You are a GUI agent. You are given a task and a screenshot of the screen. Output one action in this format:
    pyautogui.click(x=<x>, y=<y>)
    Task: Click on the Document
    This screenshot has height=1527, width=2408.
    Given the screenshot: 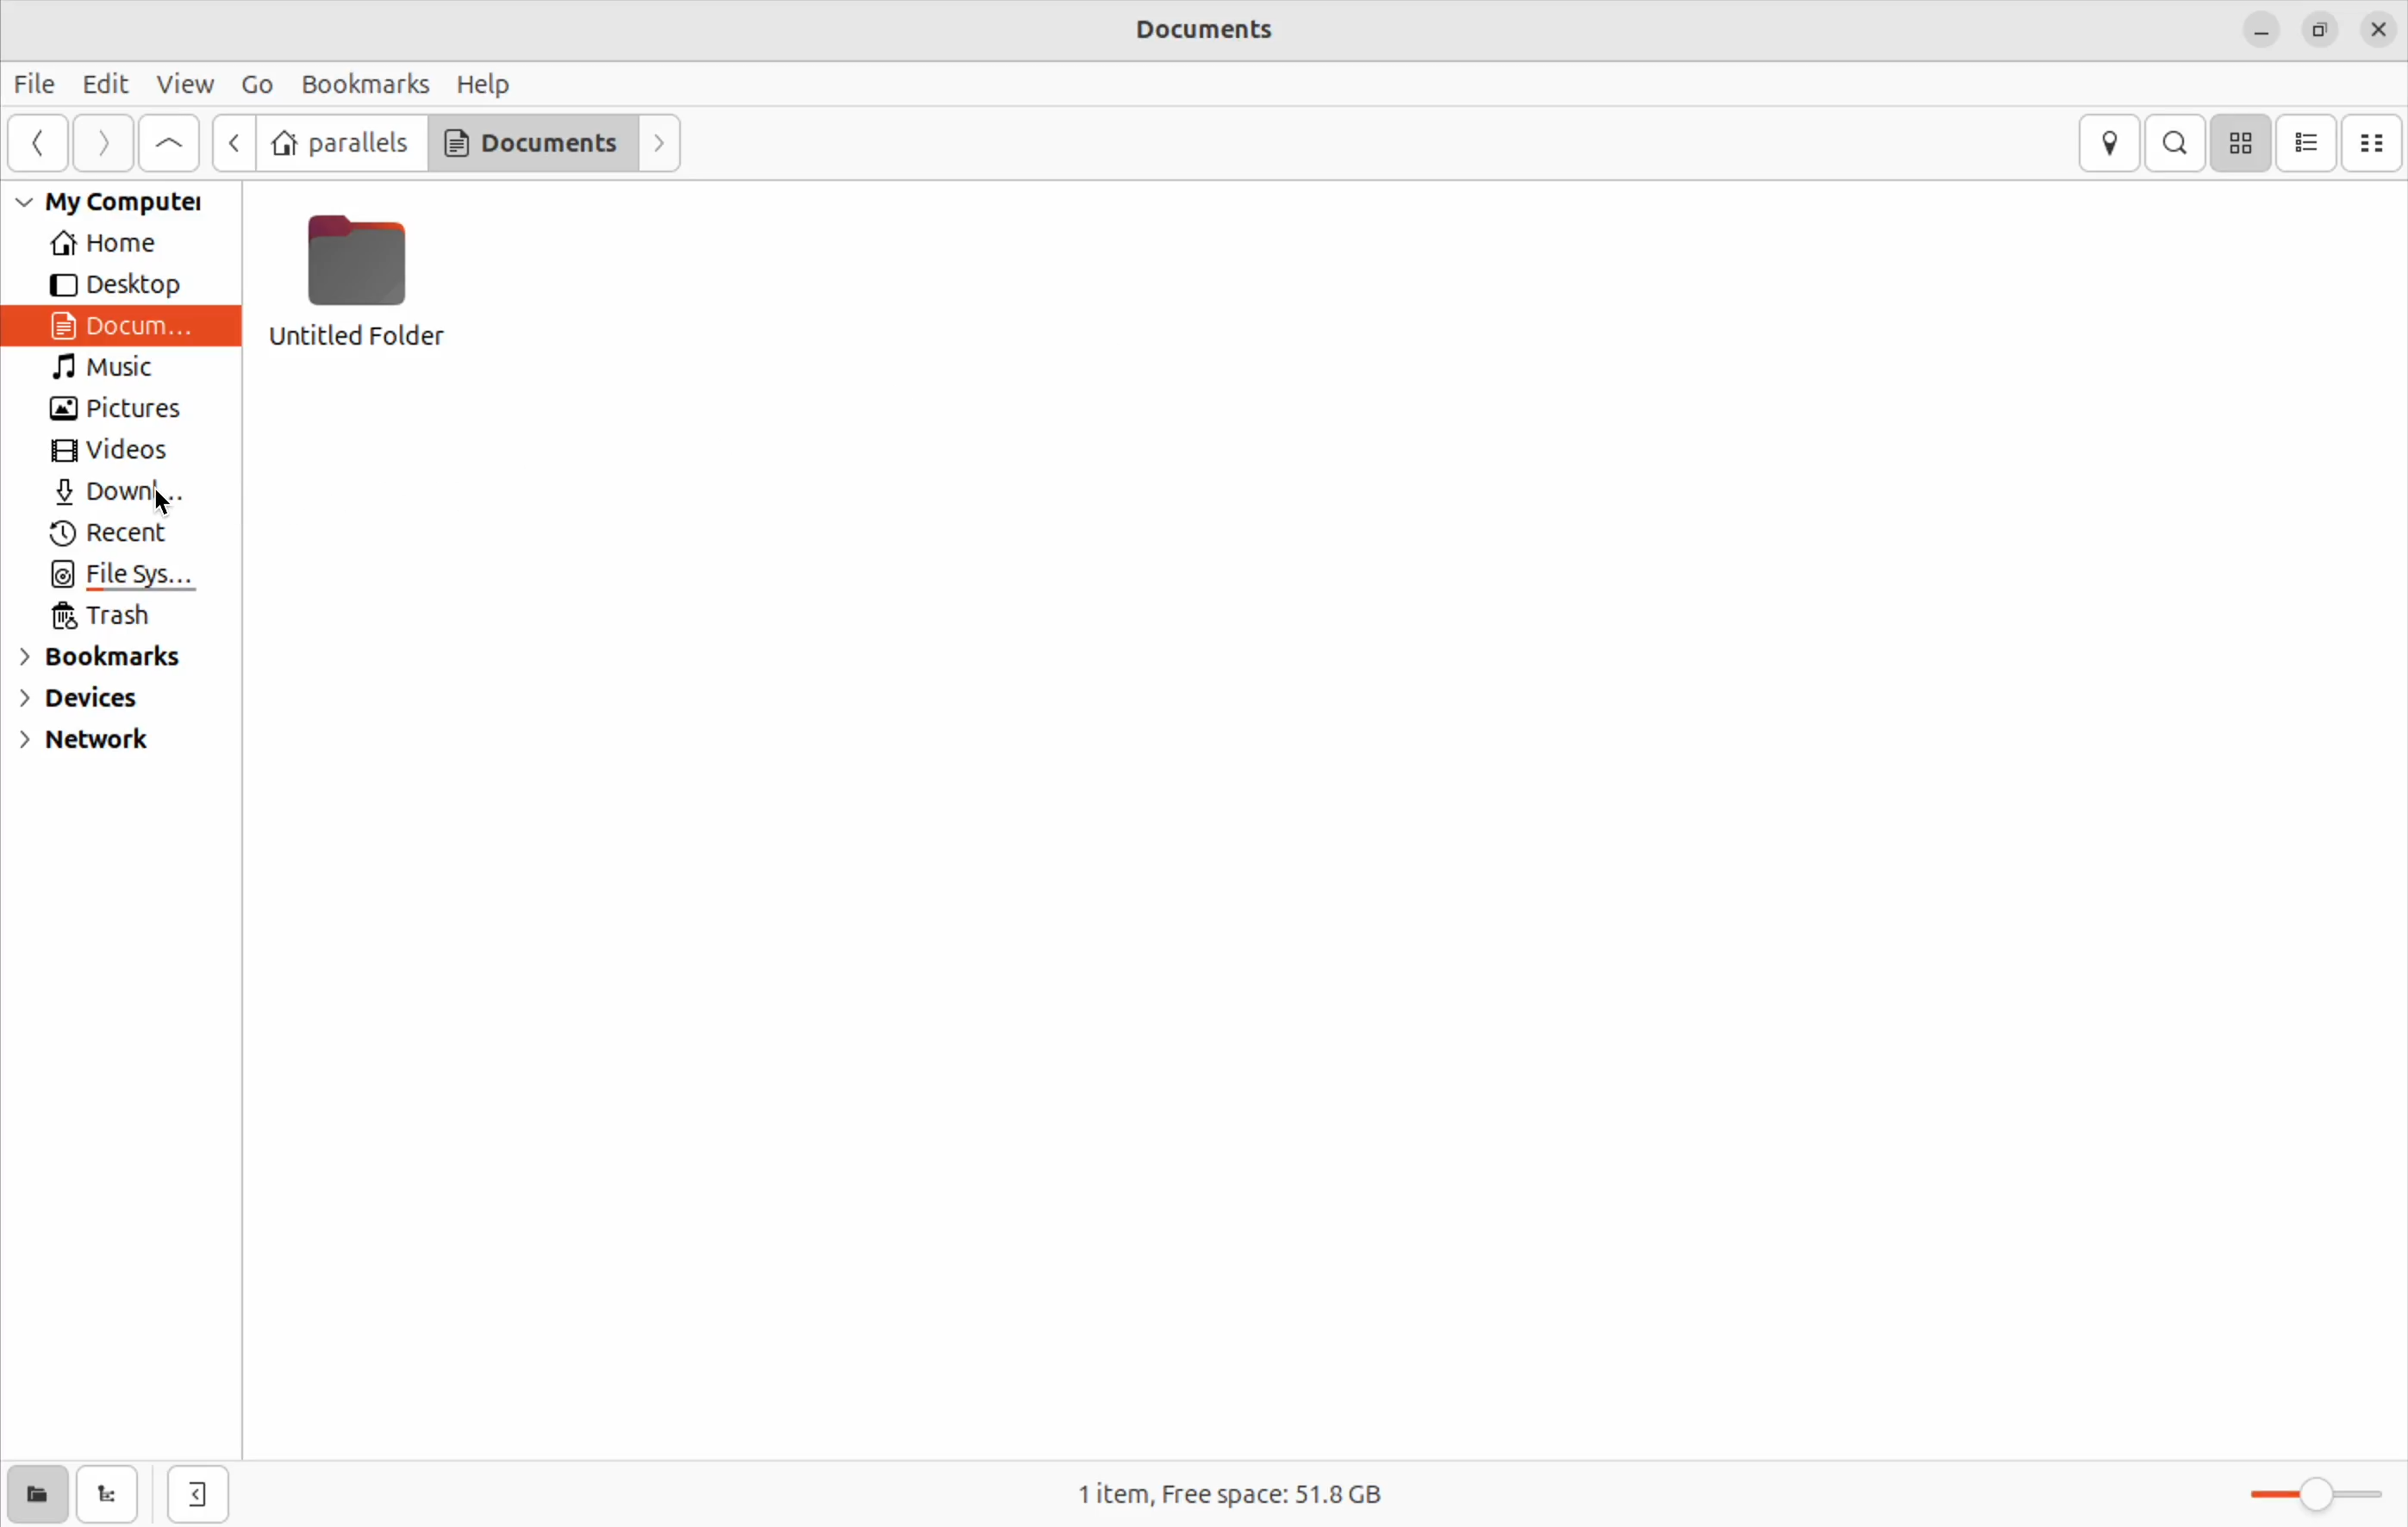 What is the action you would take?
    pyautogui.click(x=124, y=329)
    